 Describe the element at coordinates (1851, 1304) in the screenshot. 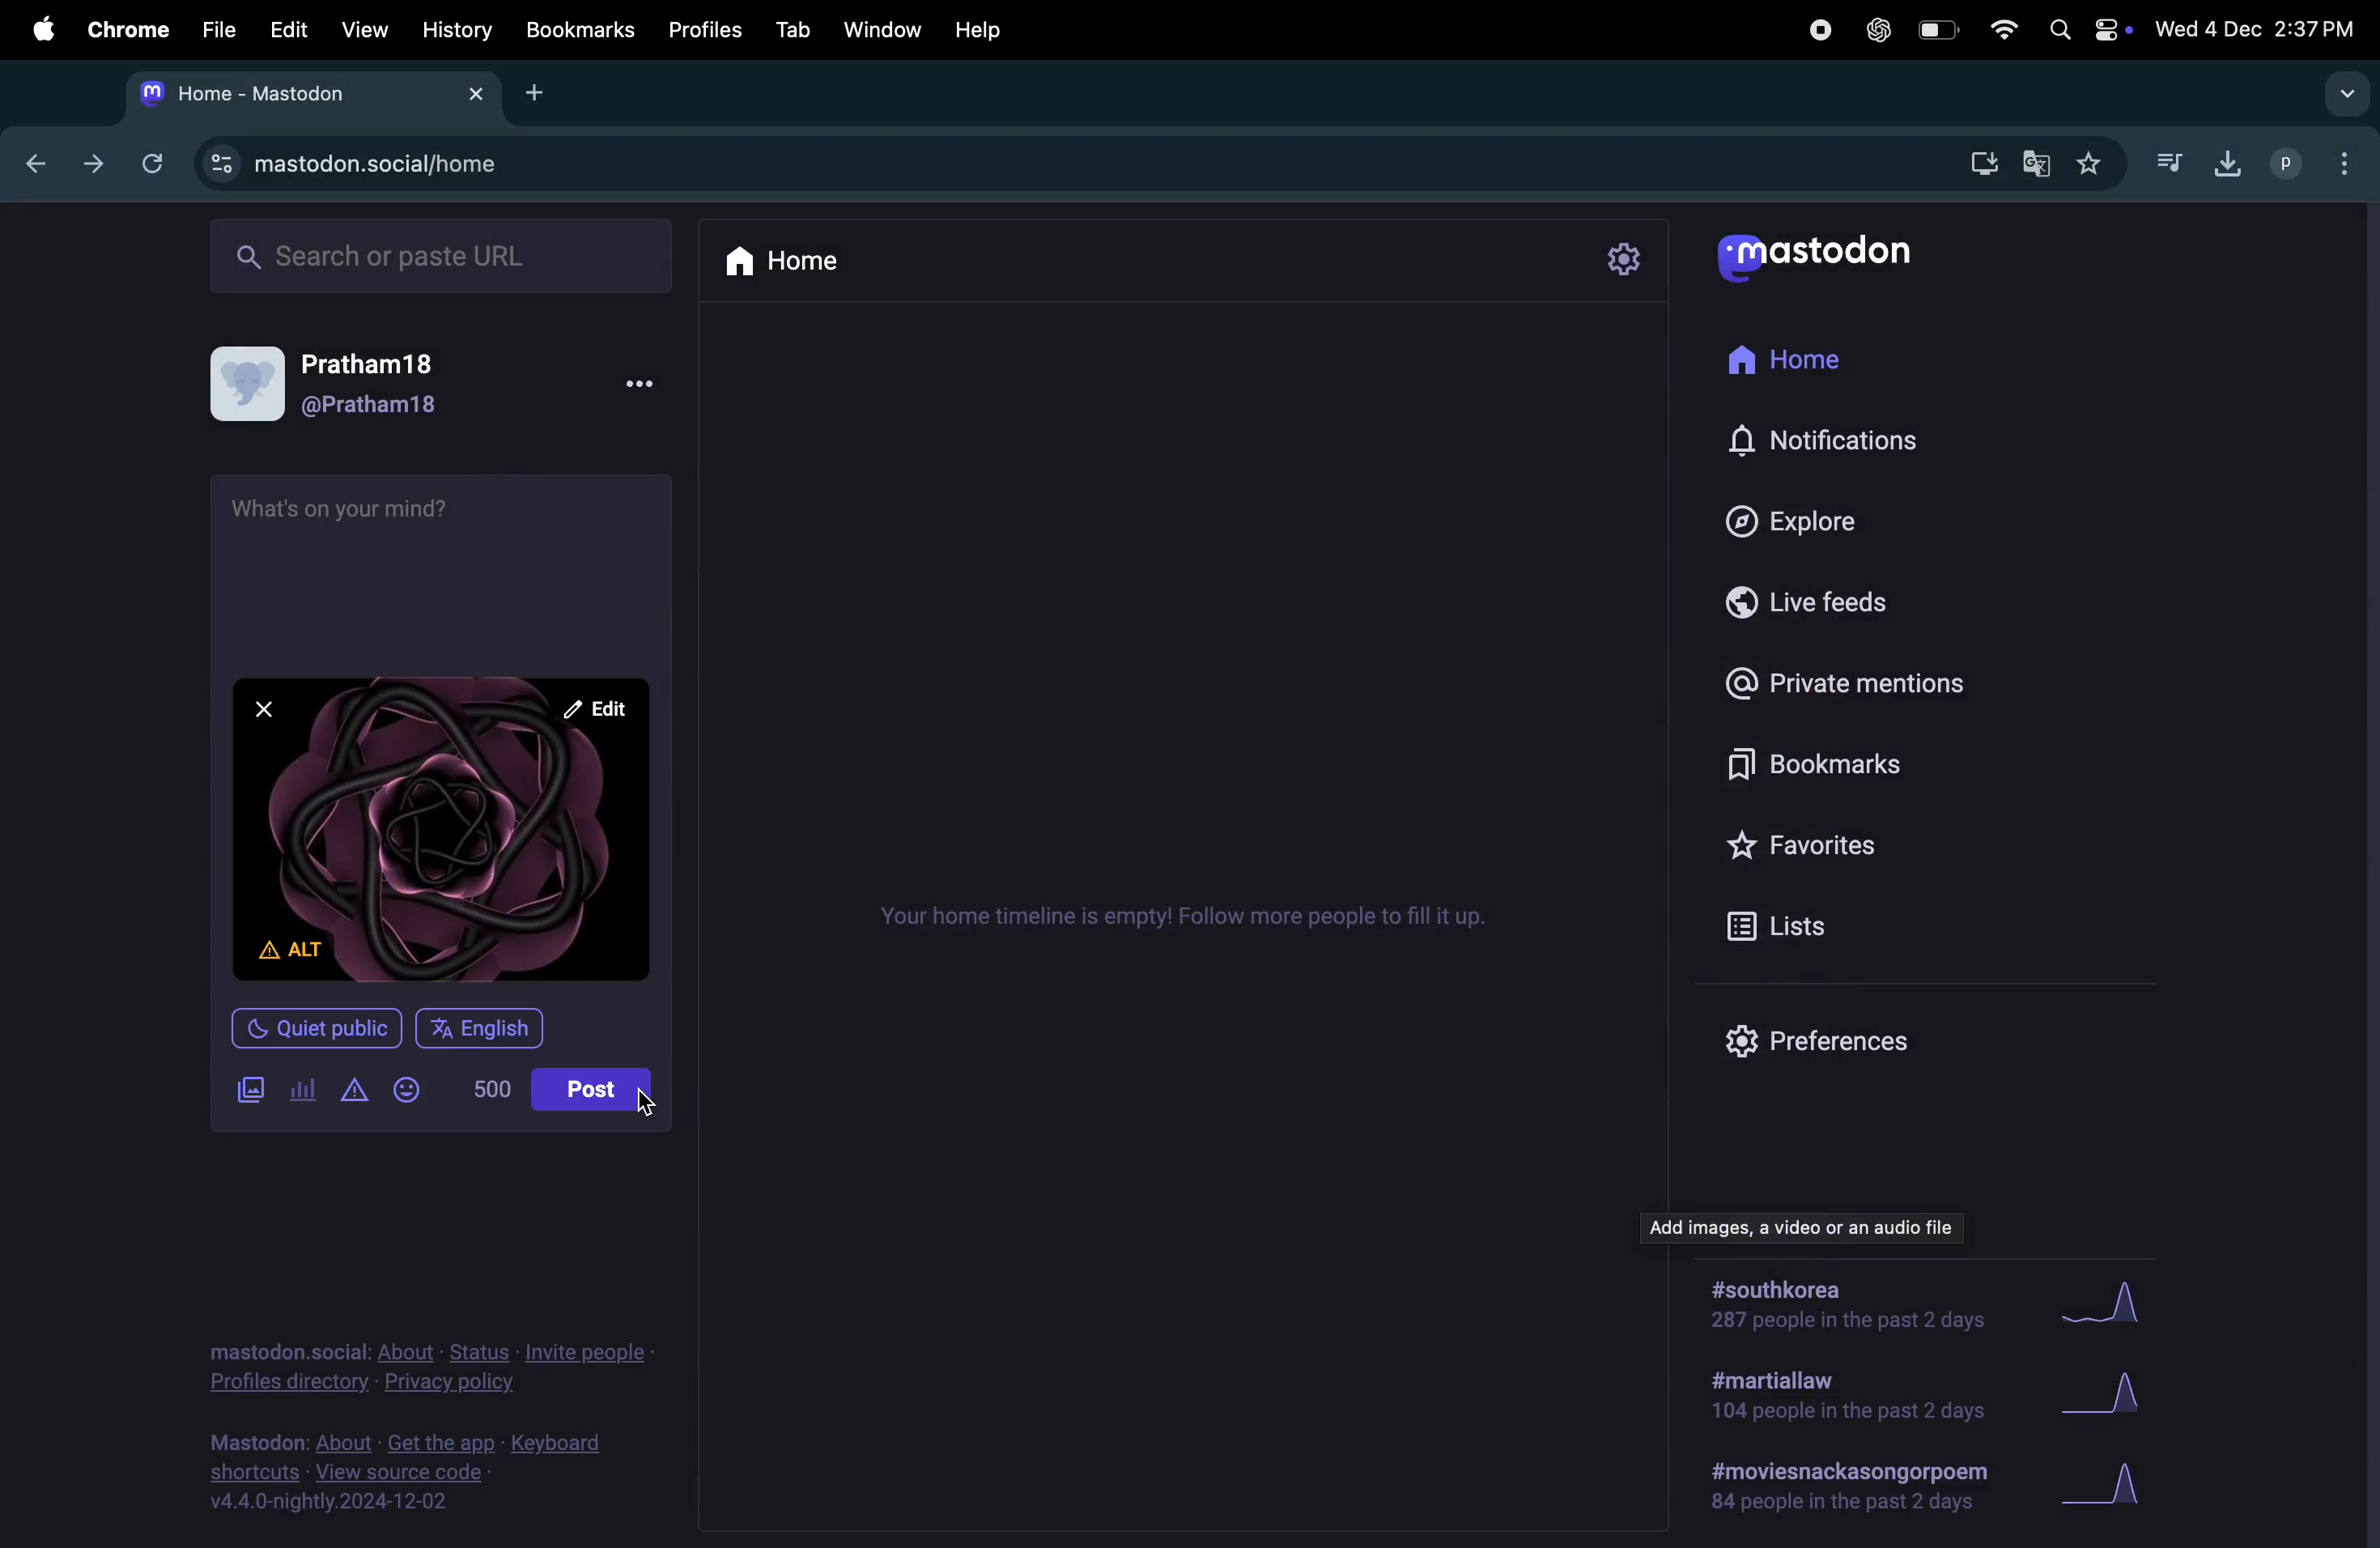

I see `#south korea` at that location.